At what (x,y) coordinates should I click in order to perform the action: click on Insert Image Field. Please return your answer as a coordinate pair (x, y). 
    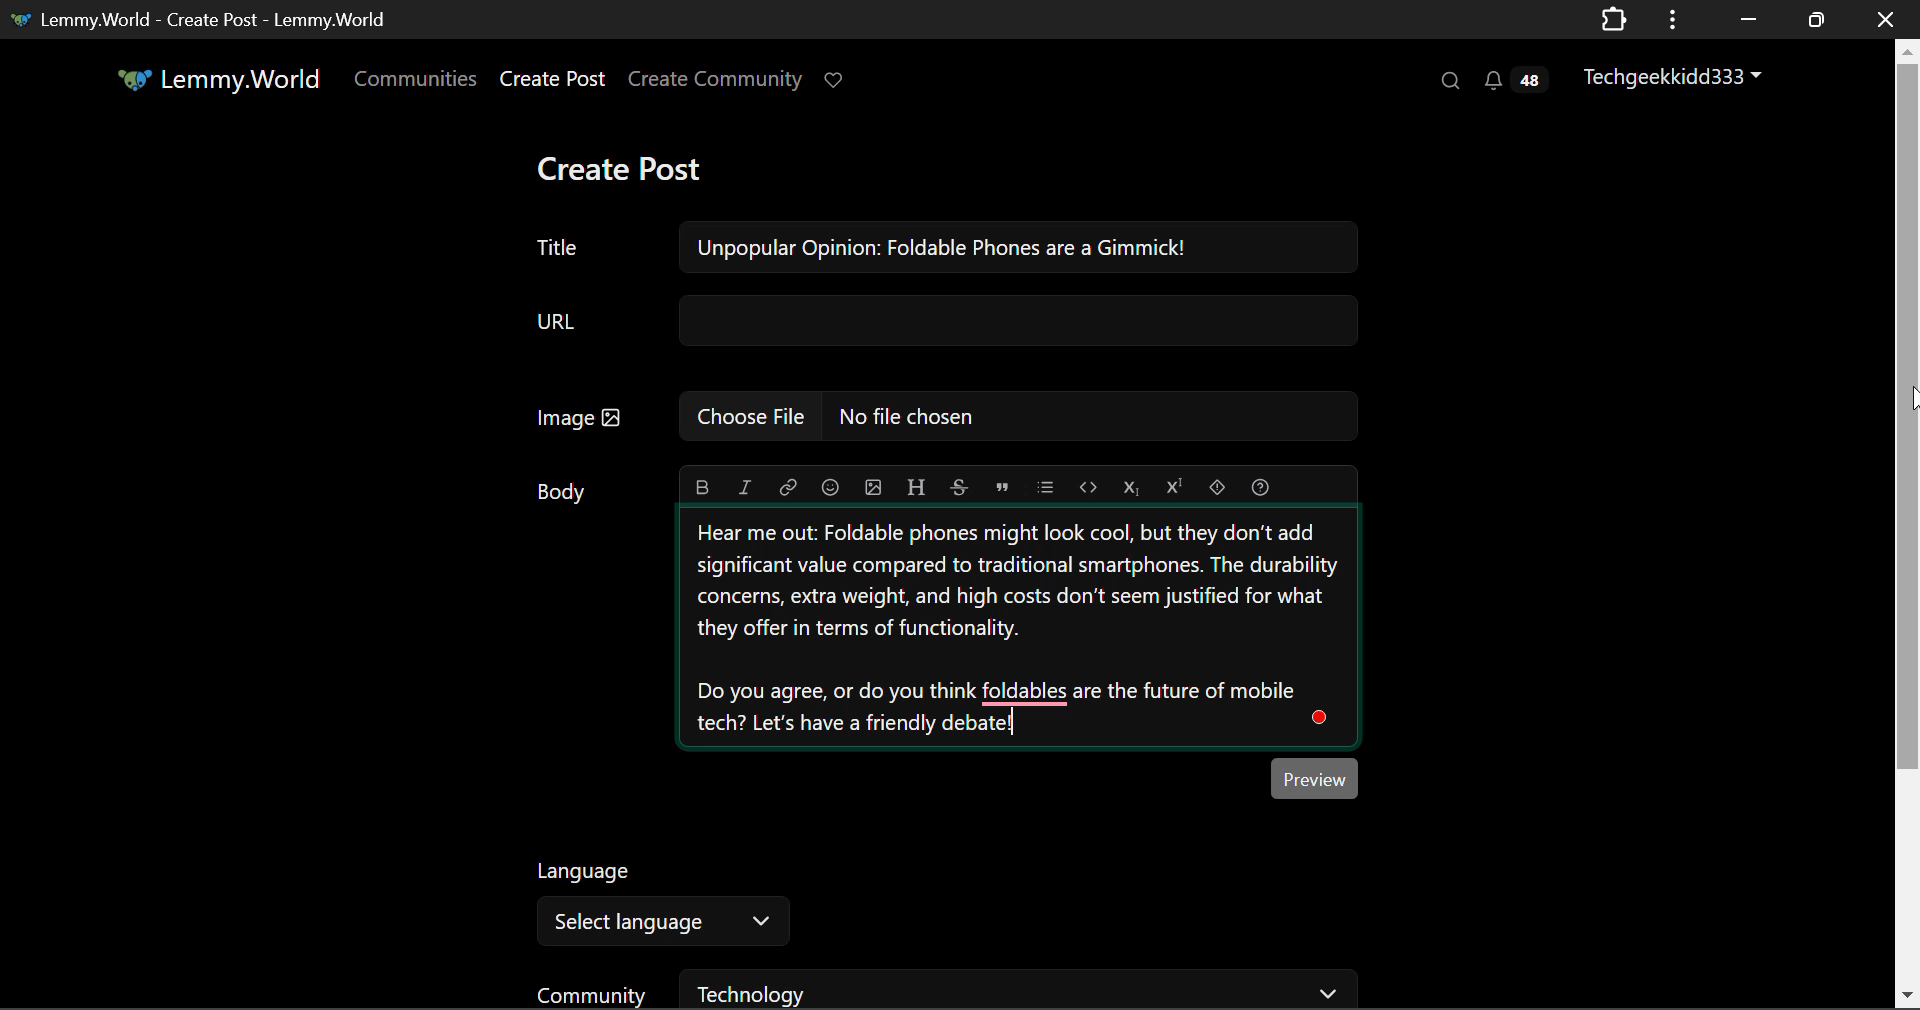
    Looking at the image, I should click on (946, 416).